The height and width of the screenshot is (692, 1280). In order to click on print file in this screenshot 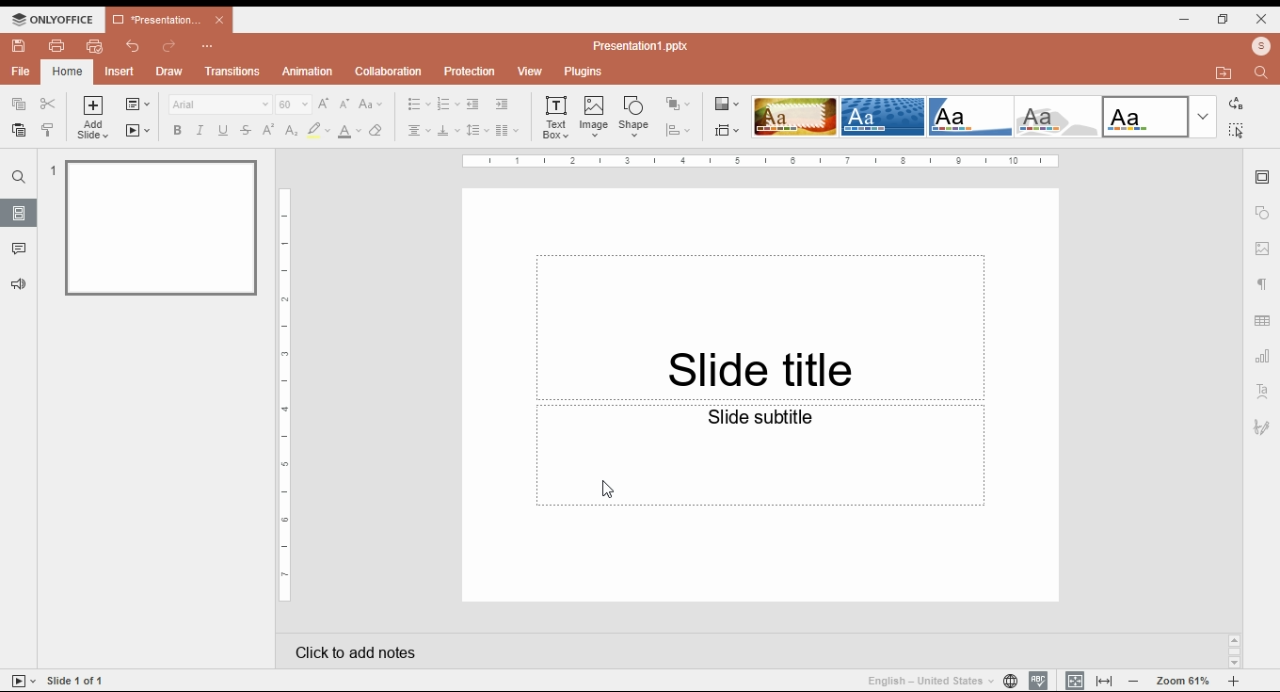, I will do `click(57, 46)`.